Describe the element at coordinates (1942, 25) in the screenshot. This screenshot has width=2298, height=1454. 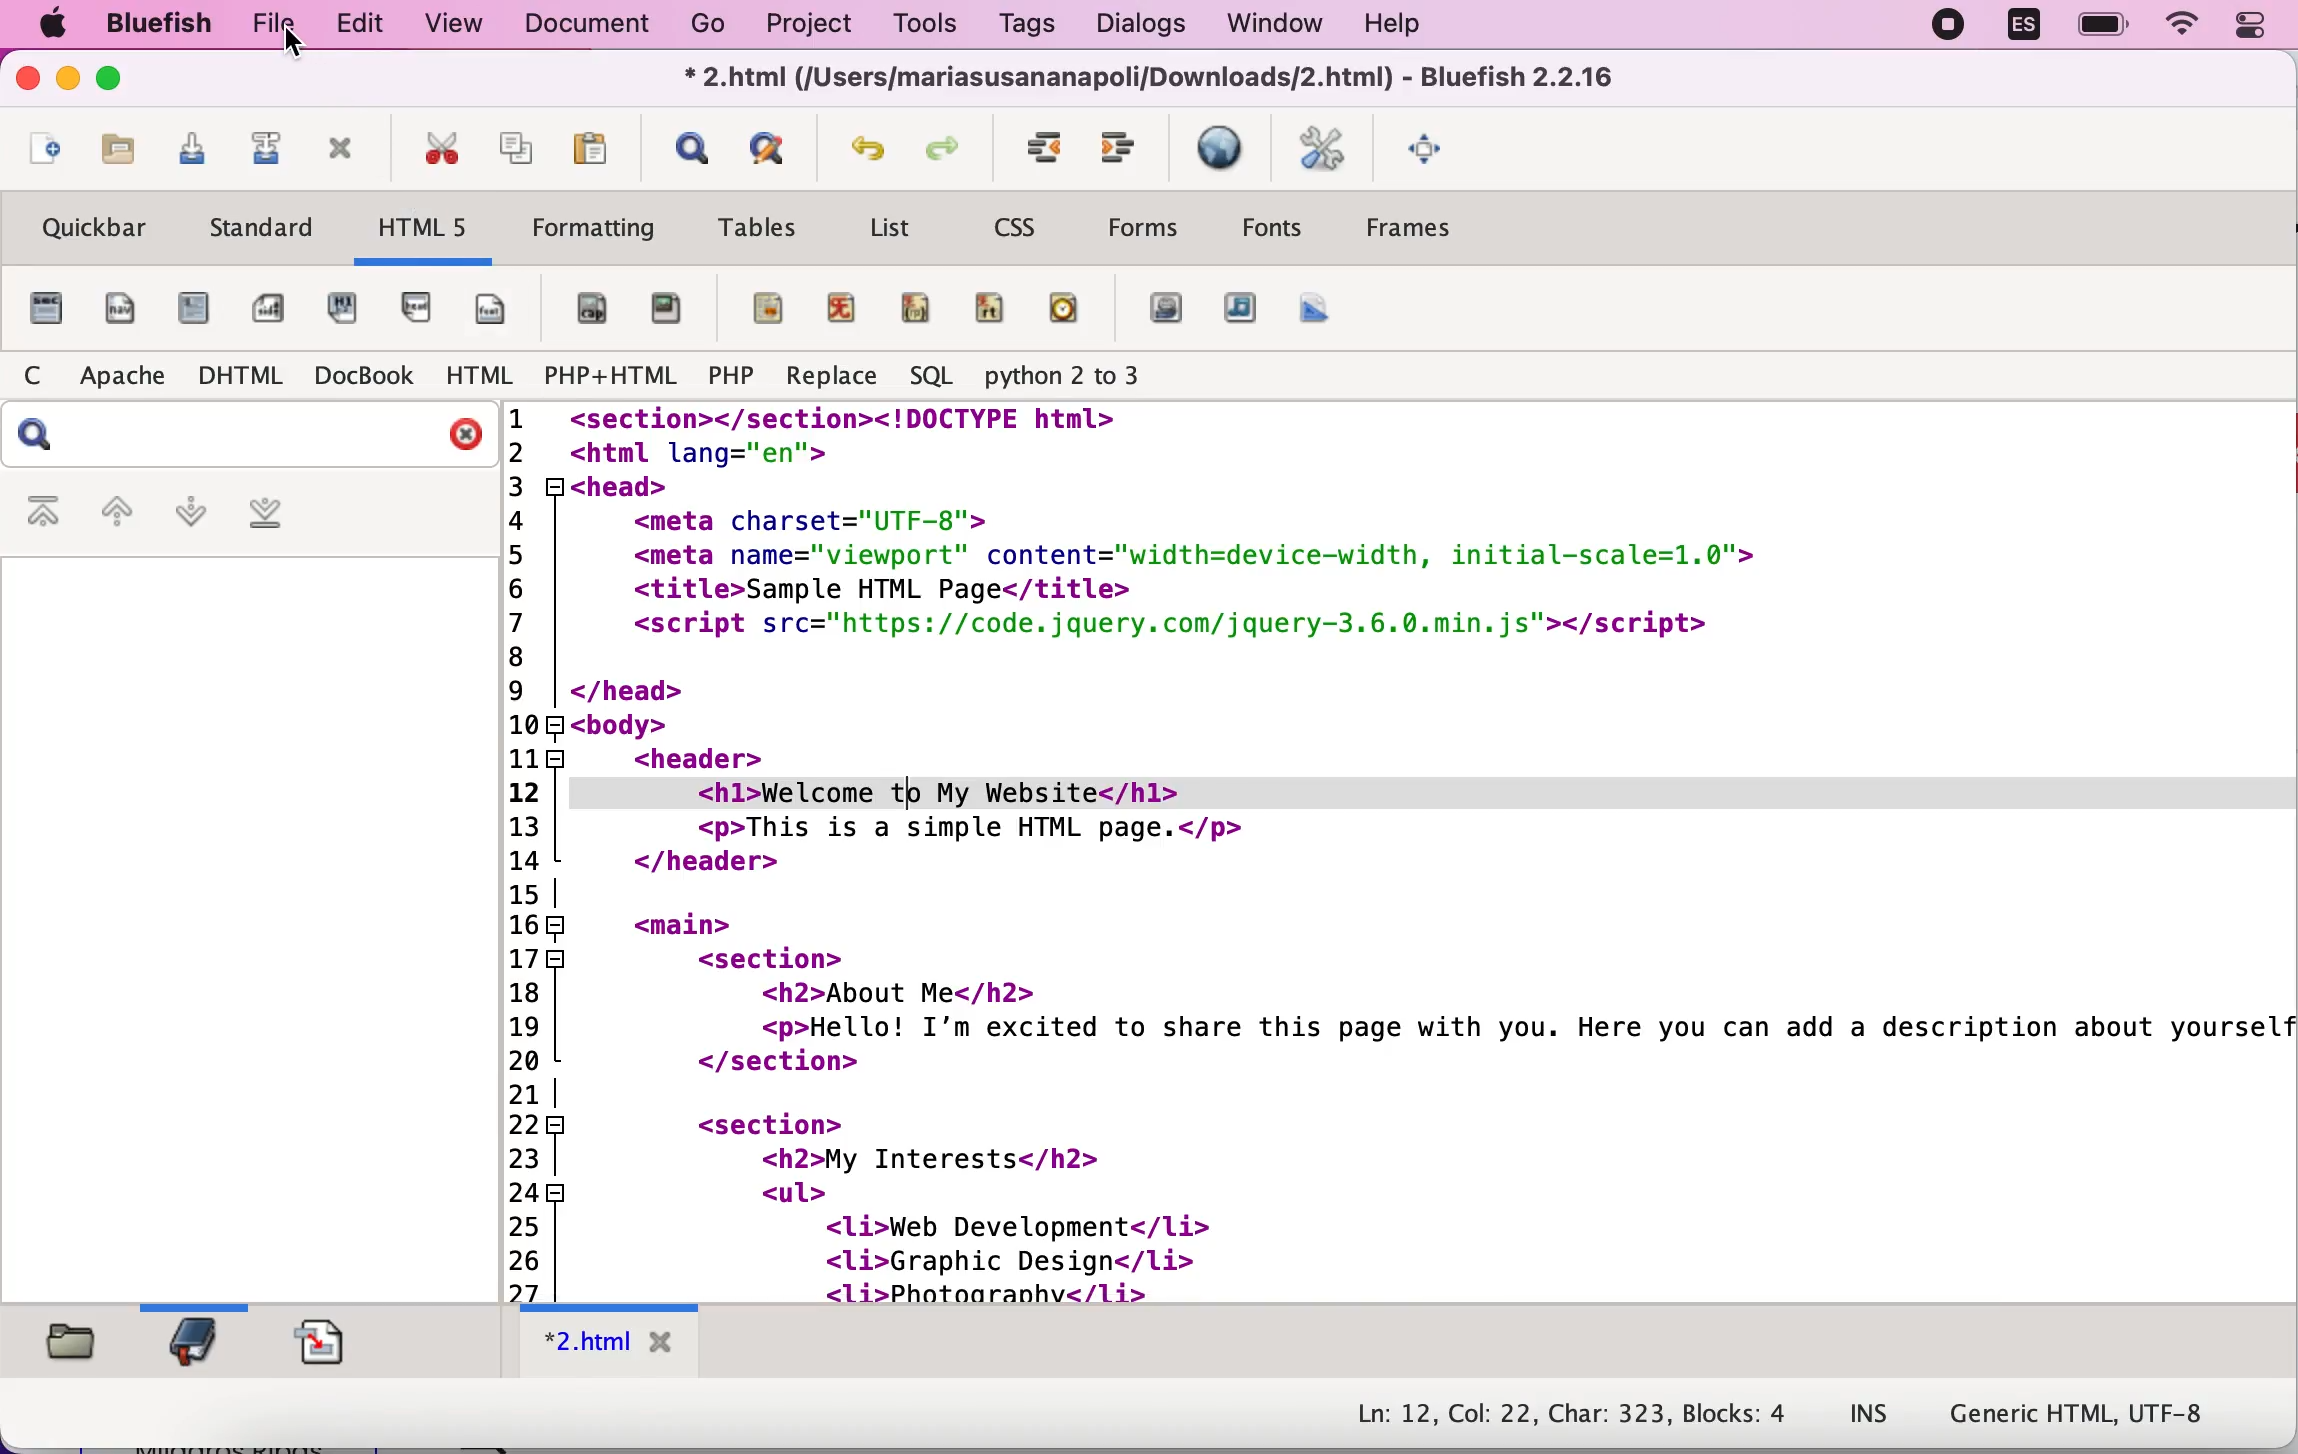
I see `recording stopped` at that location.